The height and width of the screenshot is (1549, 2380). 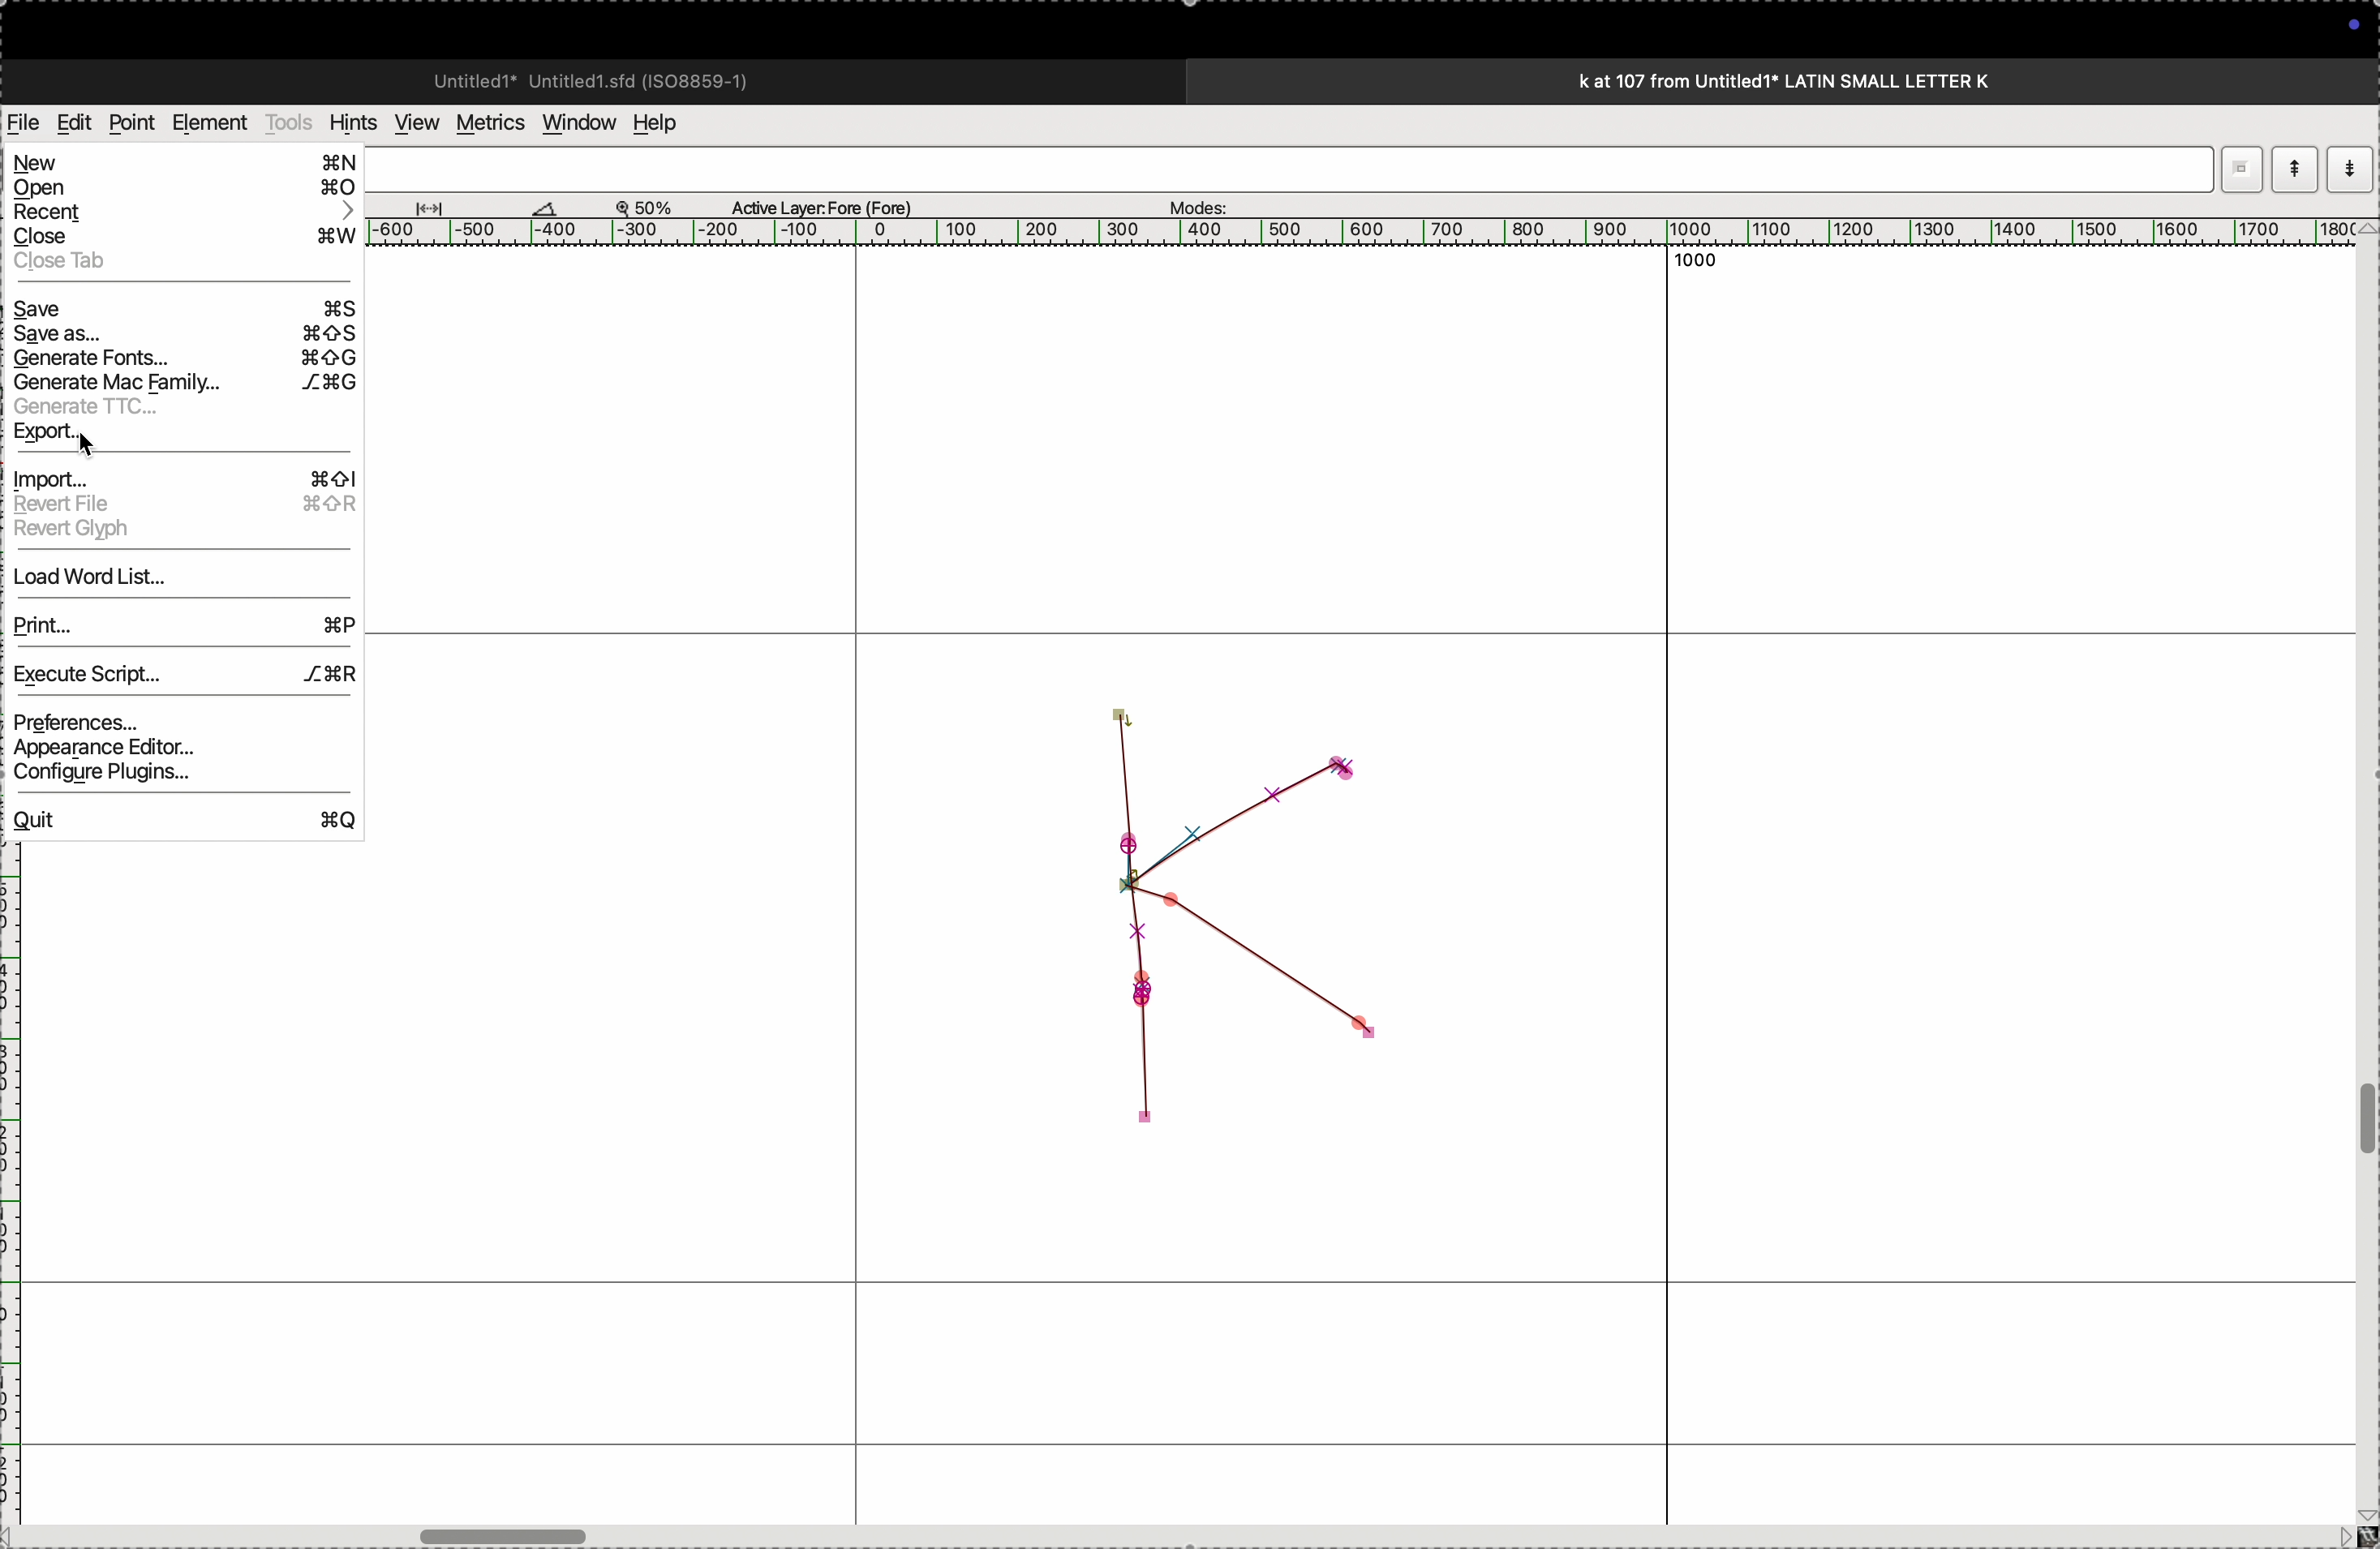 What do you see at coordinates (268, 205) in the screenshot?
I see `cursor` at bounding box center [268, 205].